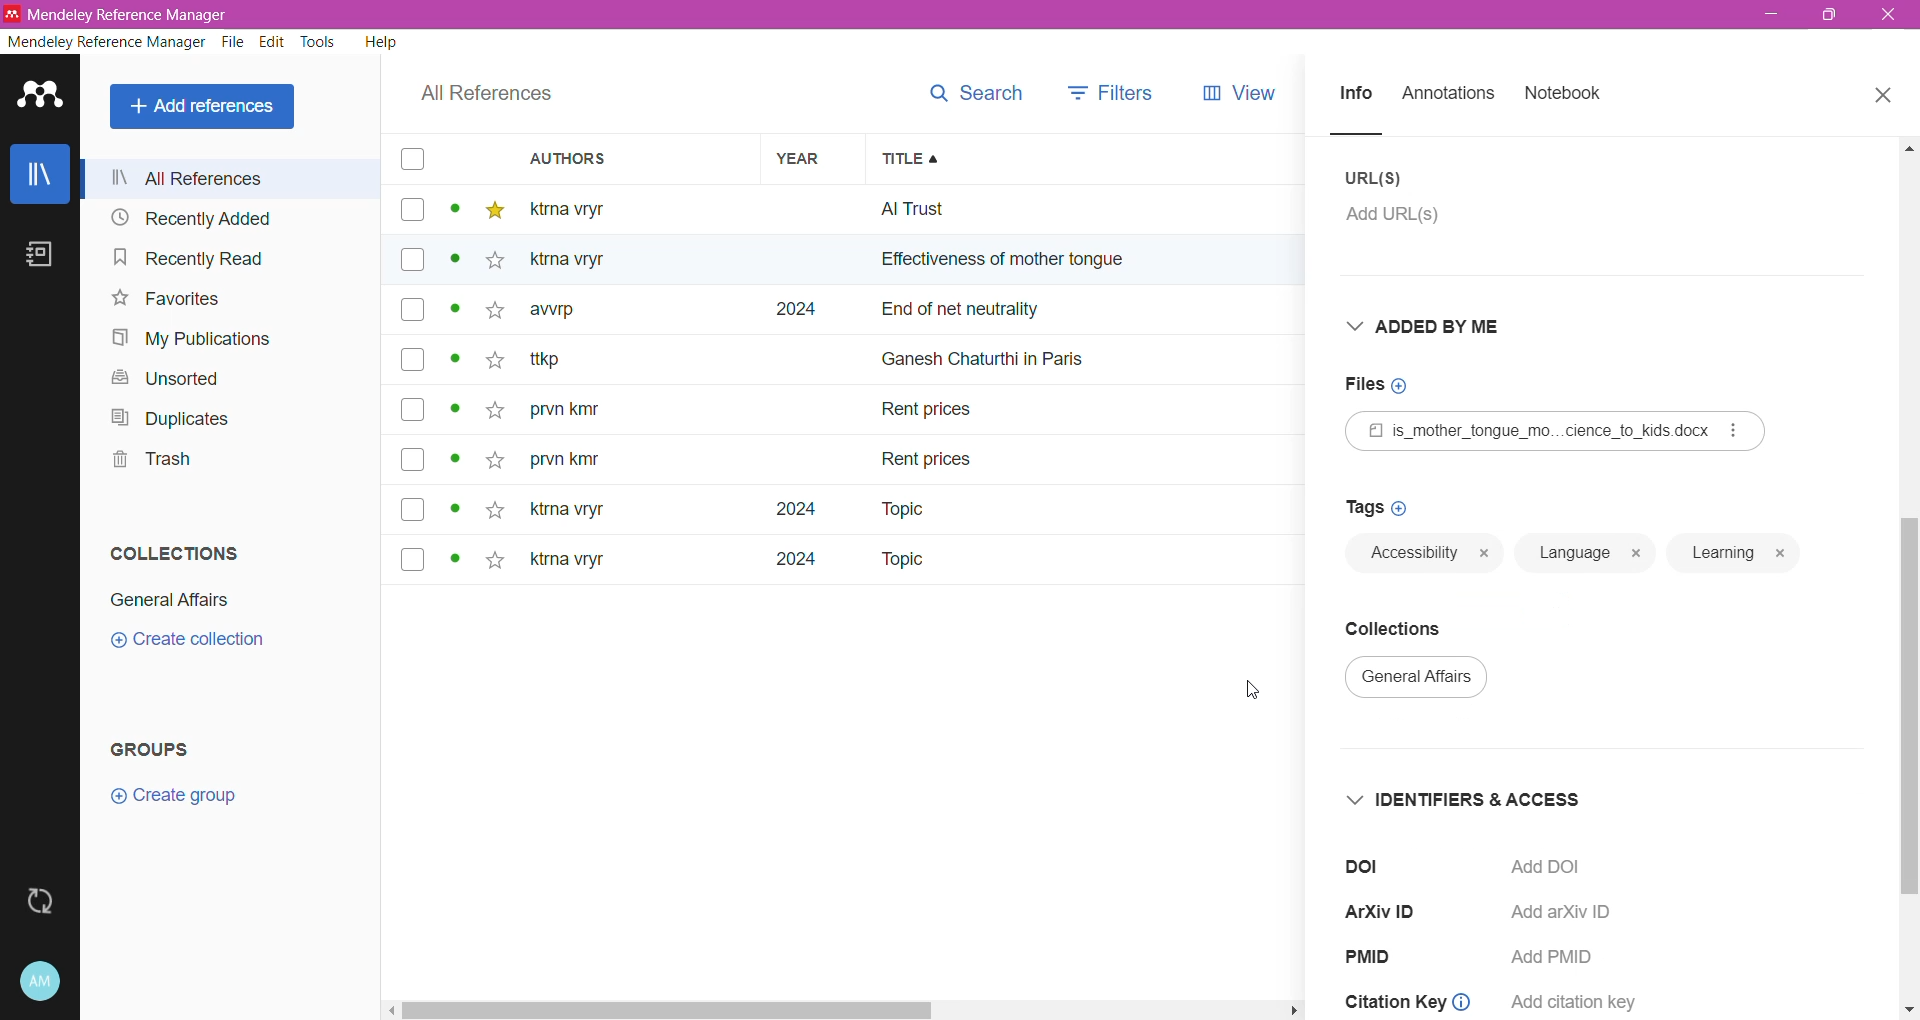 This screenshot has height=1020, width=1920. What do you see at coordinates (494, 211) in the screenshot?
I see `star` at bounding box center [494, 211].